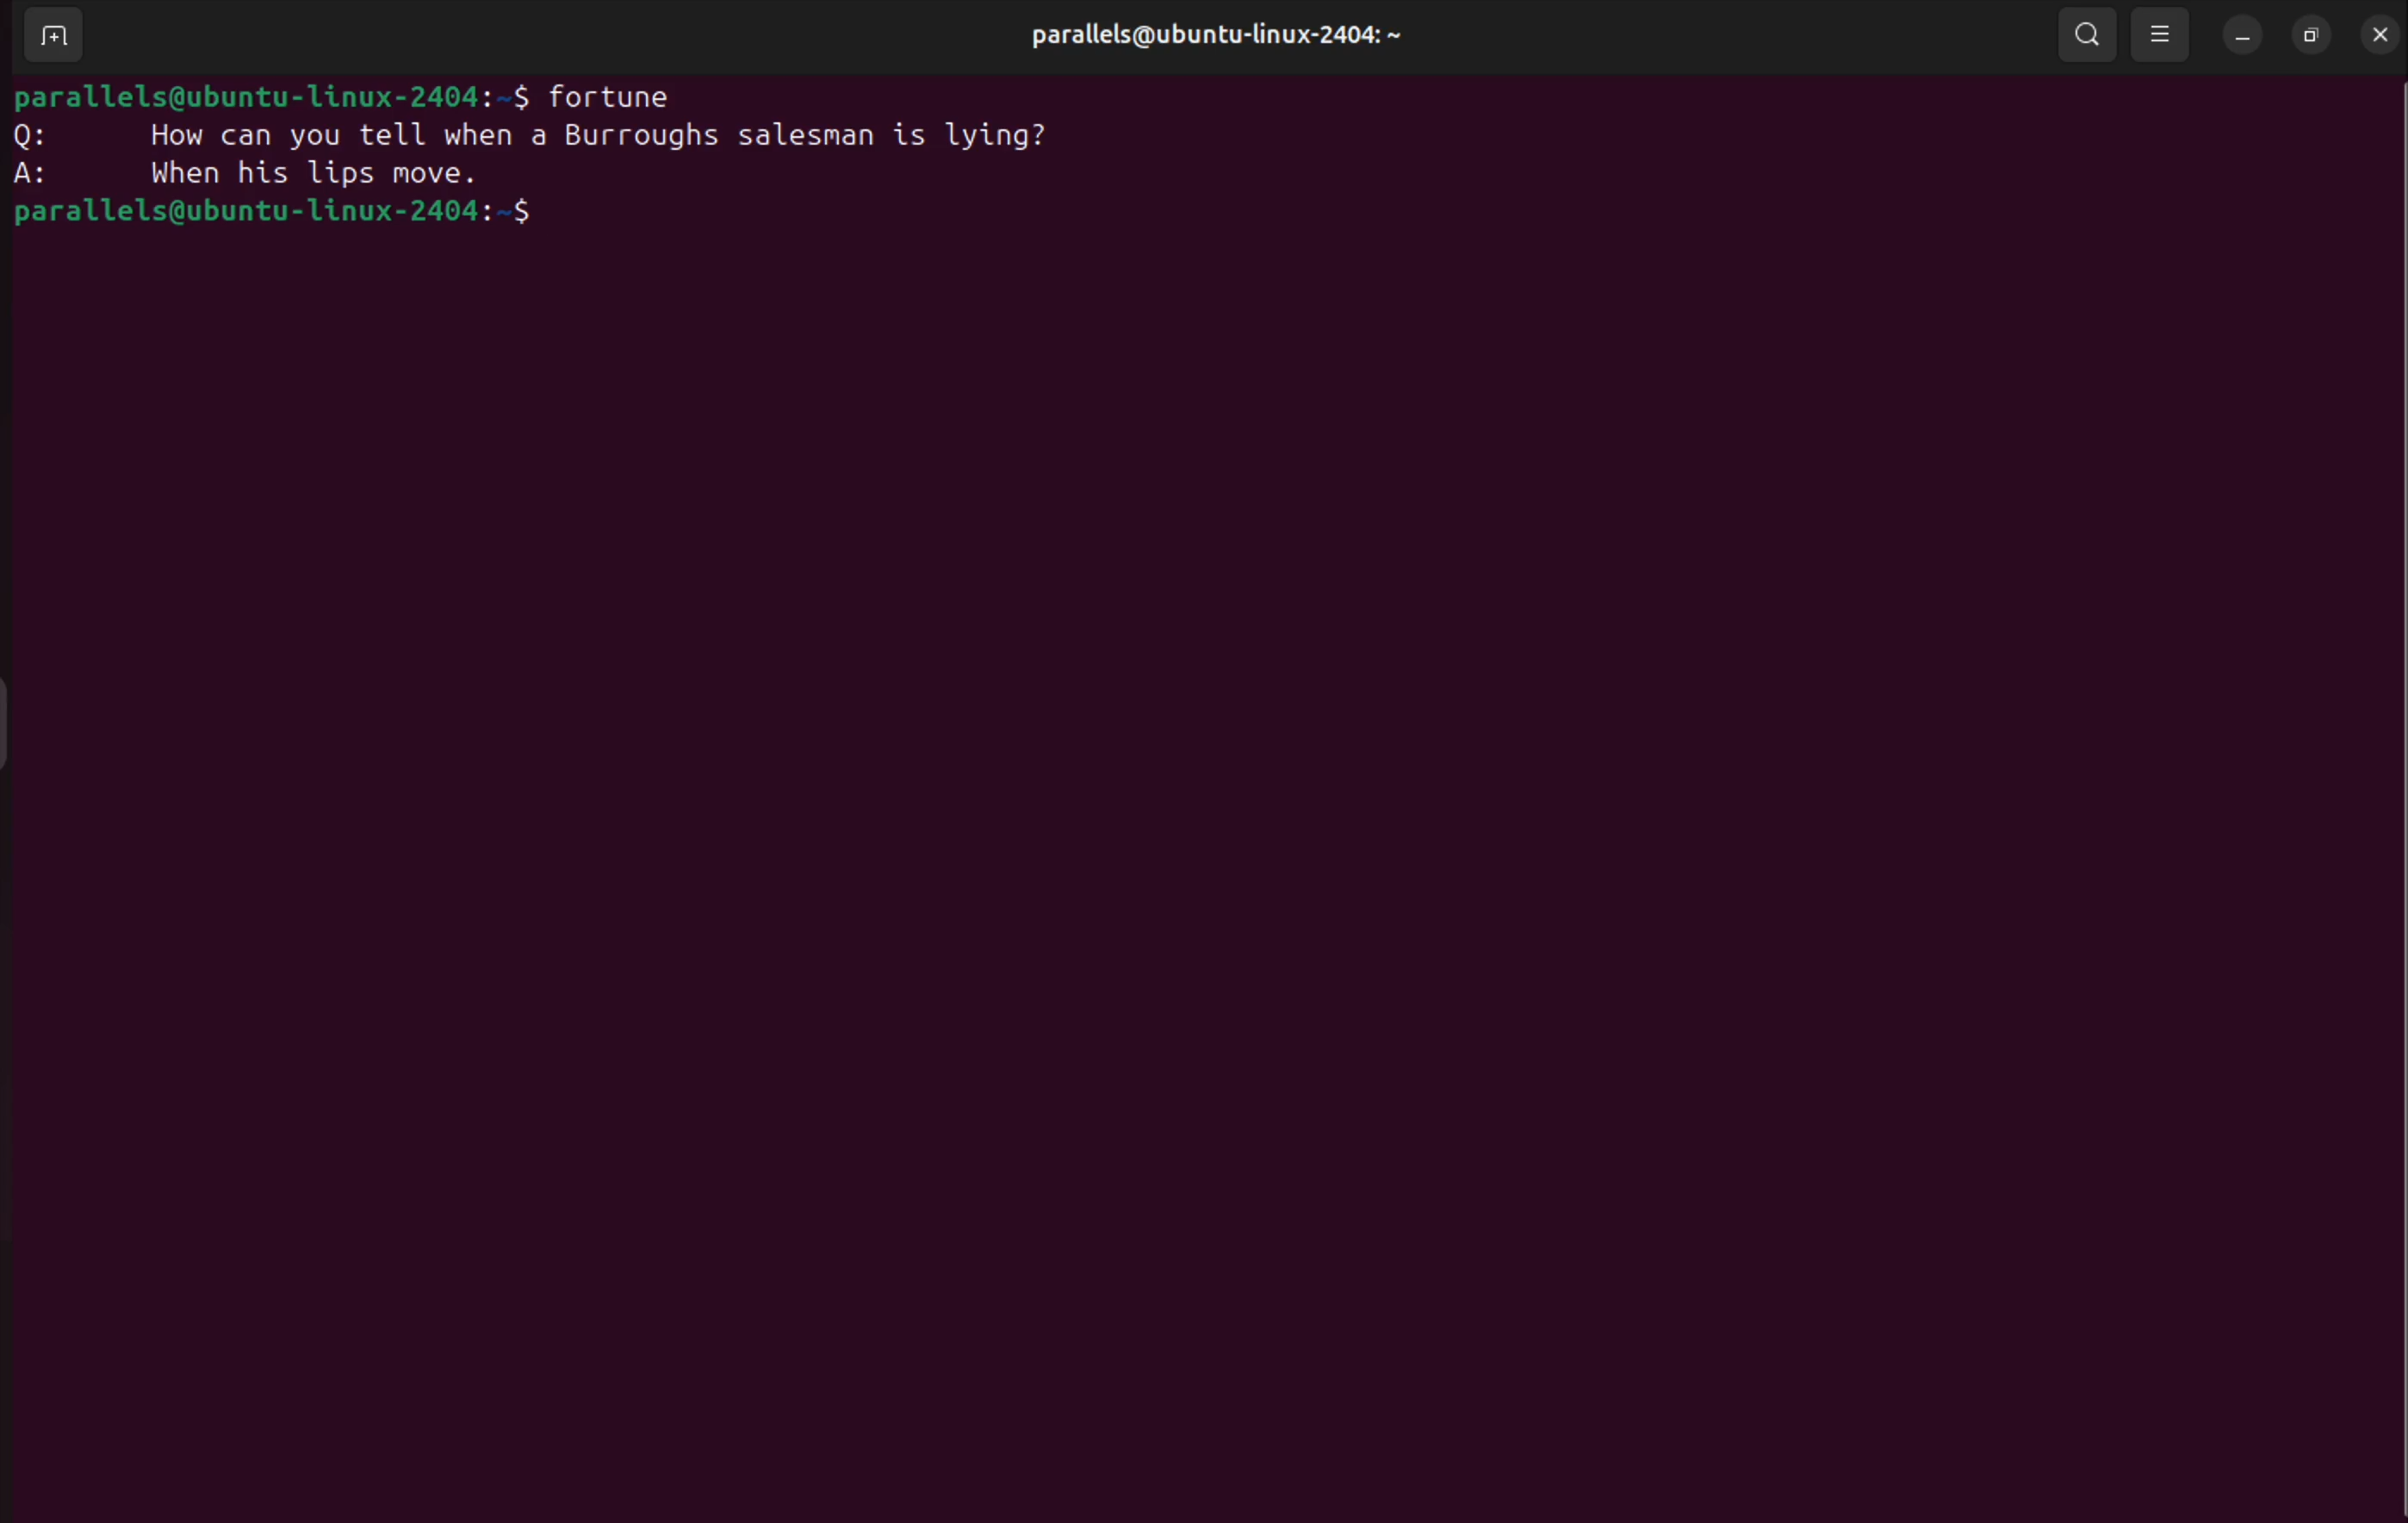  What do you see at coordinates (266, 98) in the screenshot?
I see `bash prompt` at bounding box center [266, 98].